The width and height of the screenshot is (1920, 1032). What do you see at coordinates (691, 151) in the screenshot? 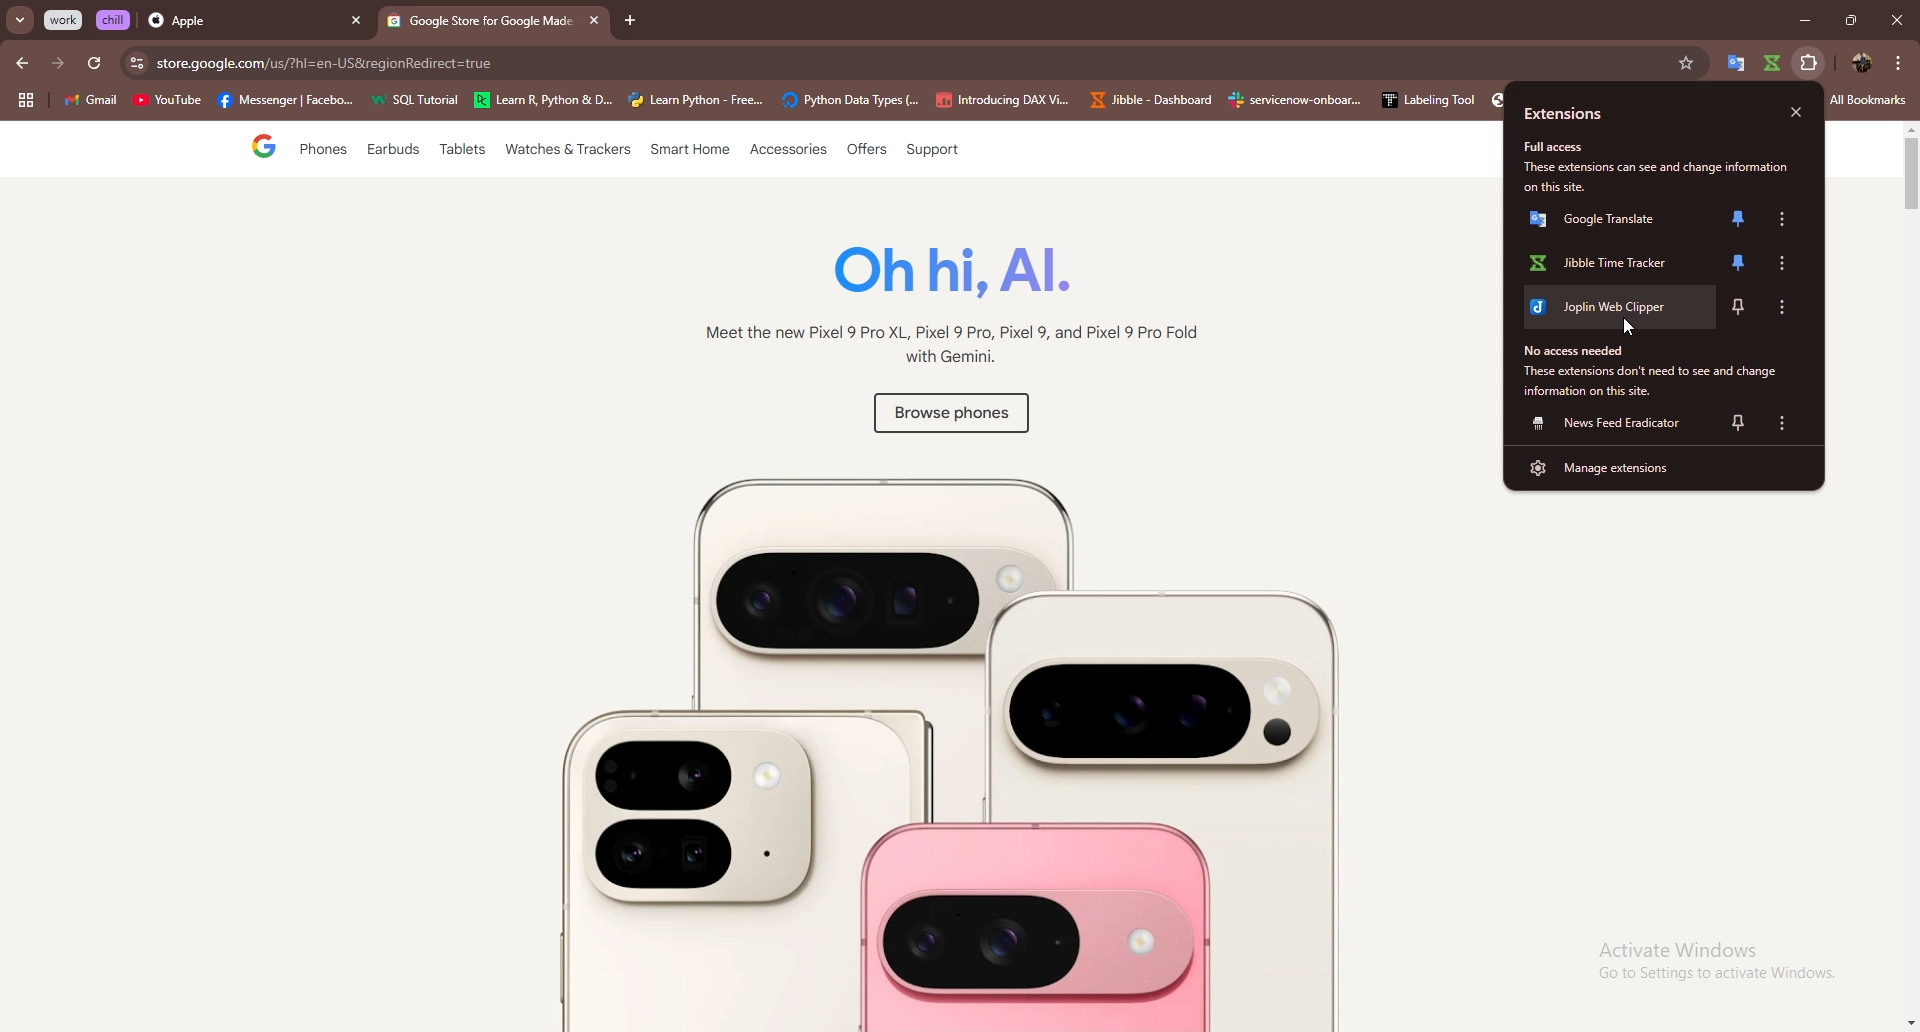
I see `‘Smart Home` at bounding box center [691, 151].